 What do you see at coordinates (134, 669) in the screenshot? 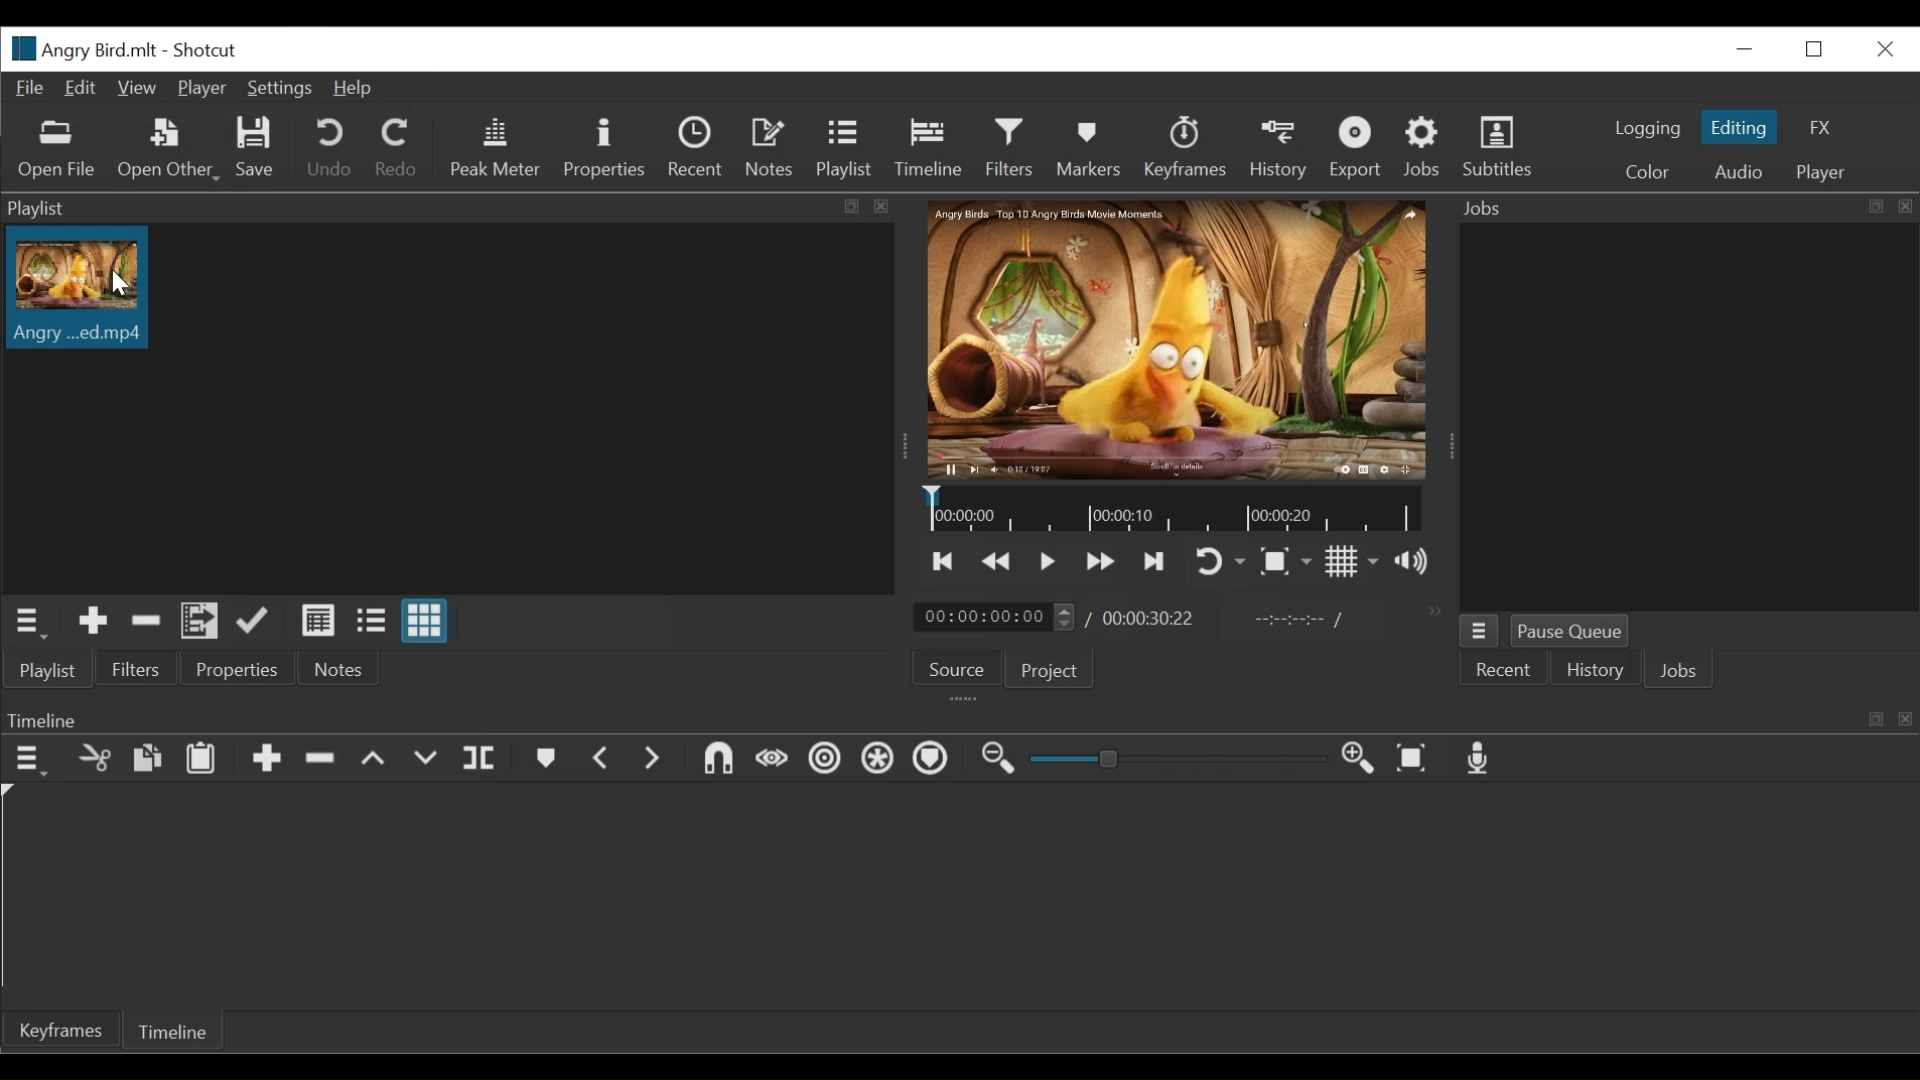
I see `Filters` at bounding box center [134, 669].